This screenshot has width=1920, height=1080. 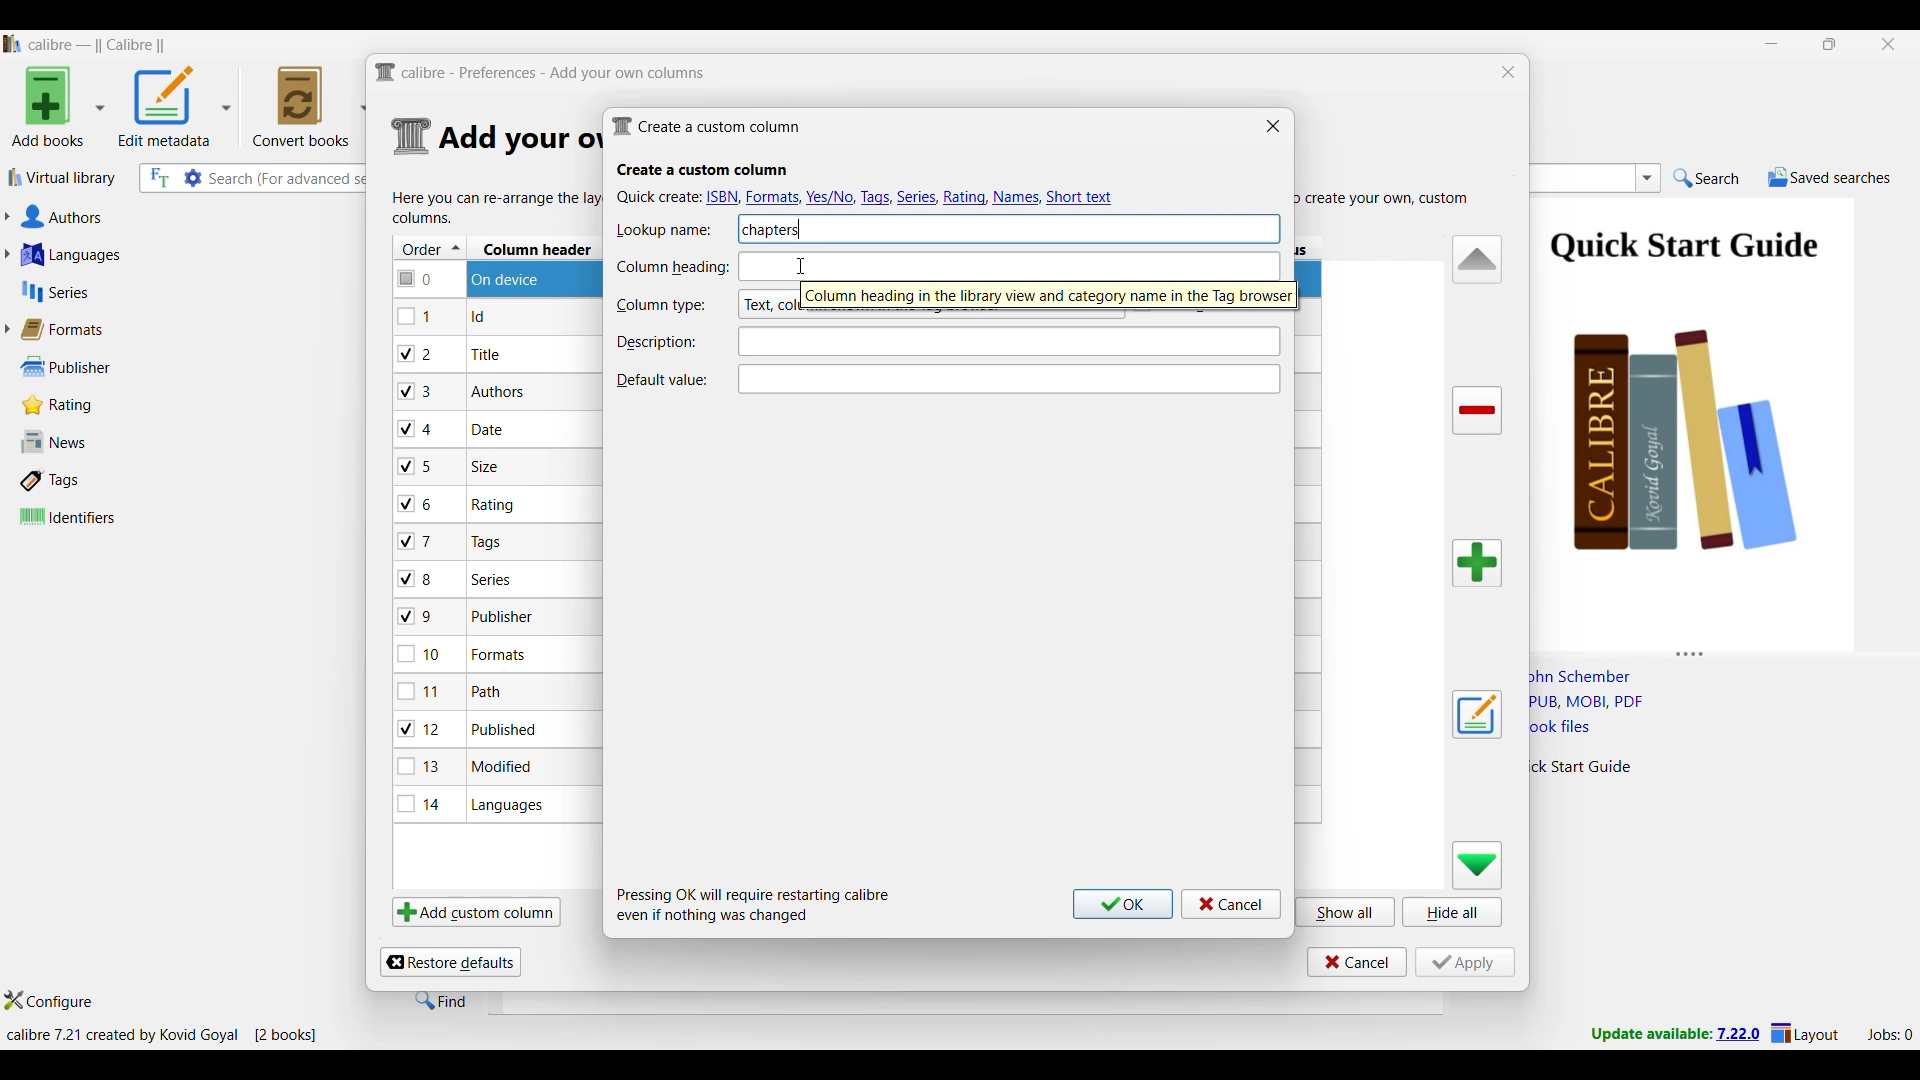 What do you see at coordinates (13, 44) in the screenshot?
I see `Software logo` at bounding box center [13, 44].